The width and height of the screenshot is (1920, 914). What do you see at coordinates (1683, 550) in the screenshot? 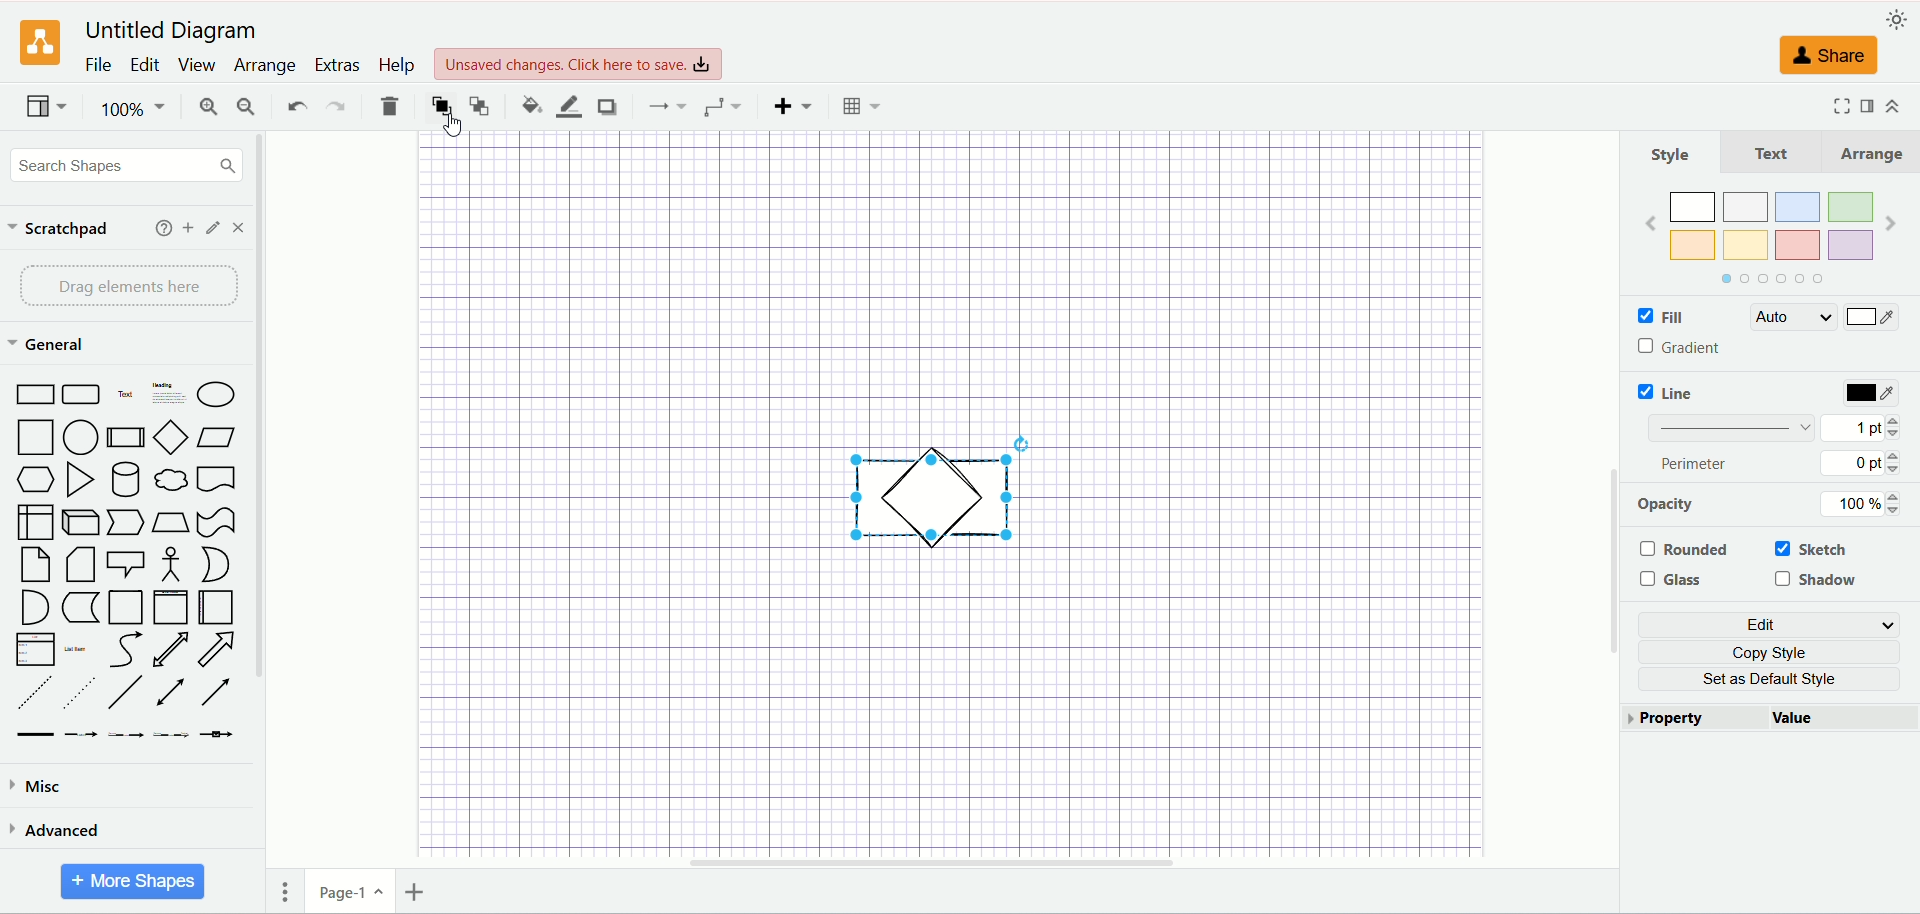
I see `rounded` at bounding box center [1683, 550].